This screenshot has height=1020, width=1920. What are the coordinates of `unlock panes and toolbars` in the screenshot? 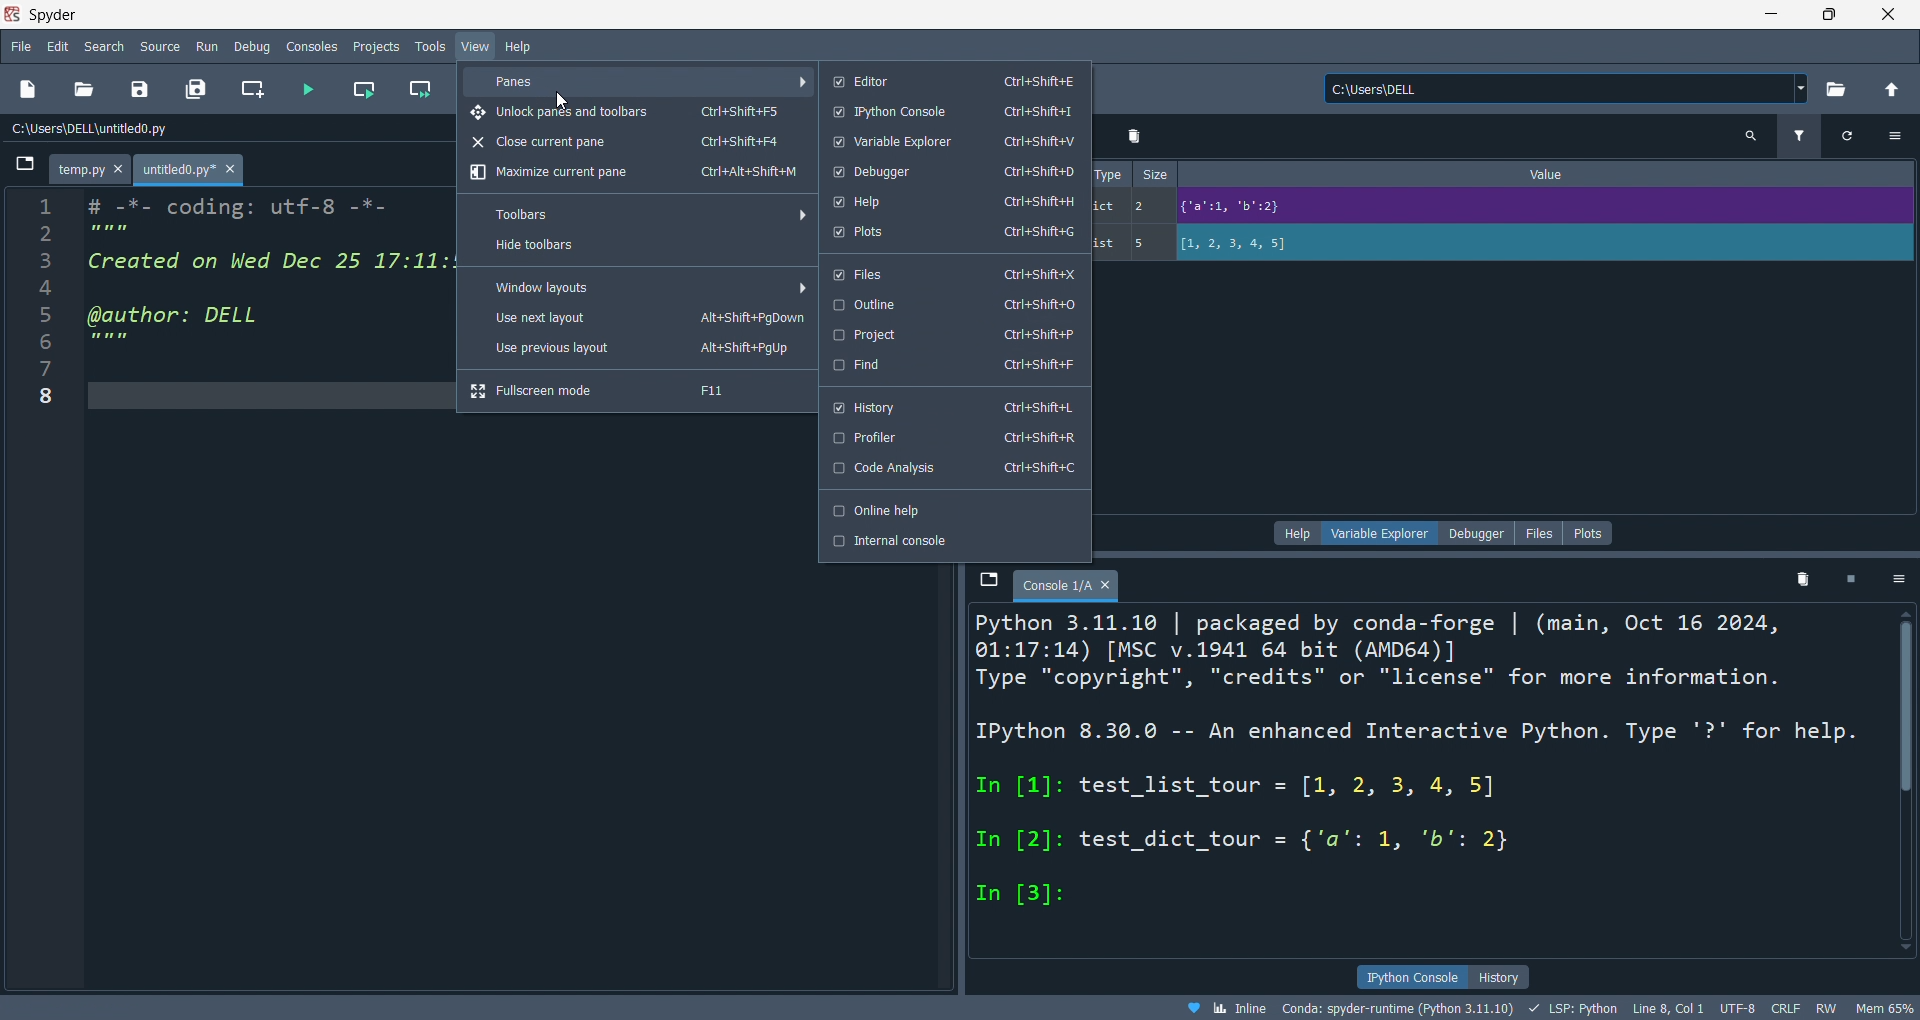 It's located at (637, 112).